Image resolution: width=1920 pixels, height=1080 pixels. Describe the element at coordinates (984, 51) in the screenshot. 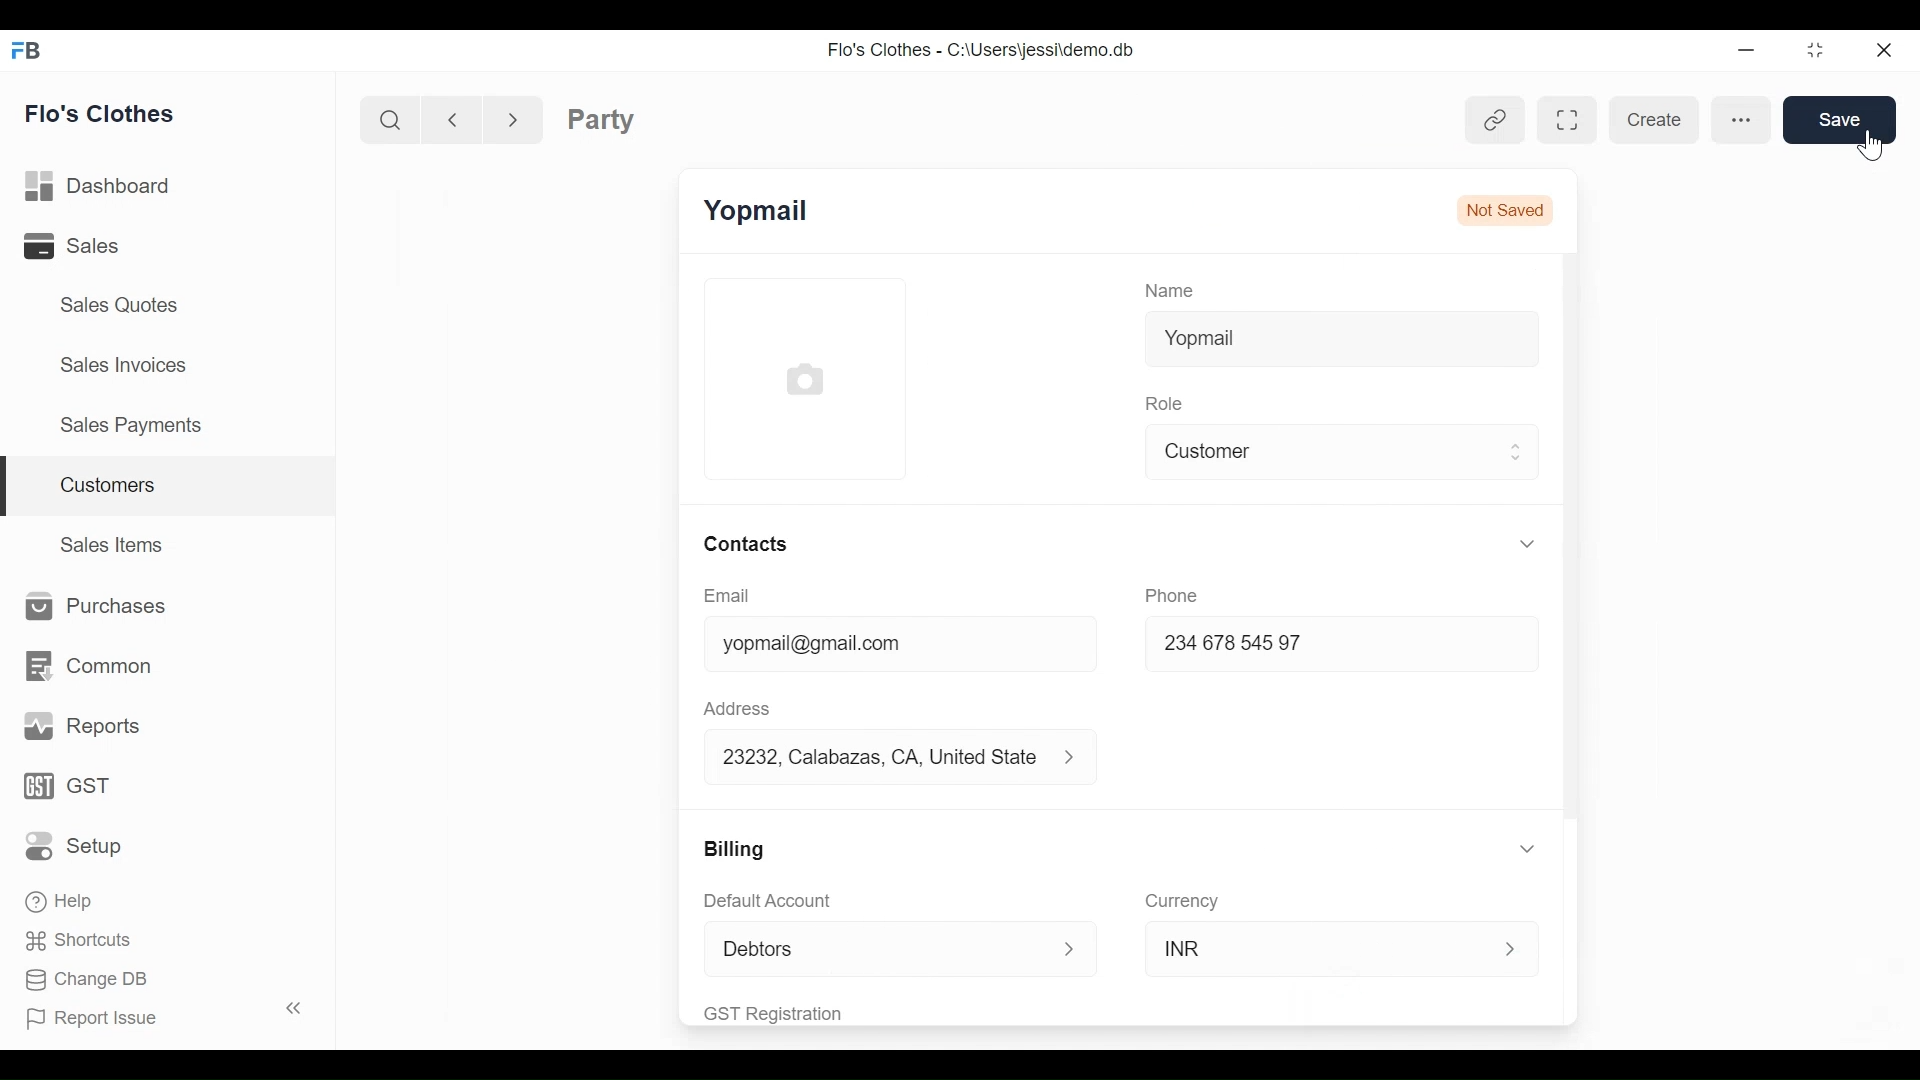

I see `Flo's Clothes - C:\Users\jessi\demo.db` at that location.